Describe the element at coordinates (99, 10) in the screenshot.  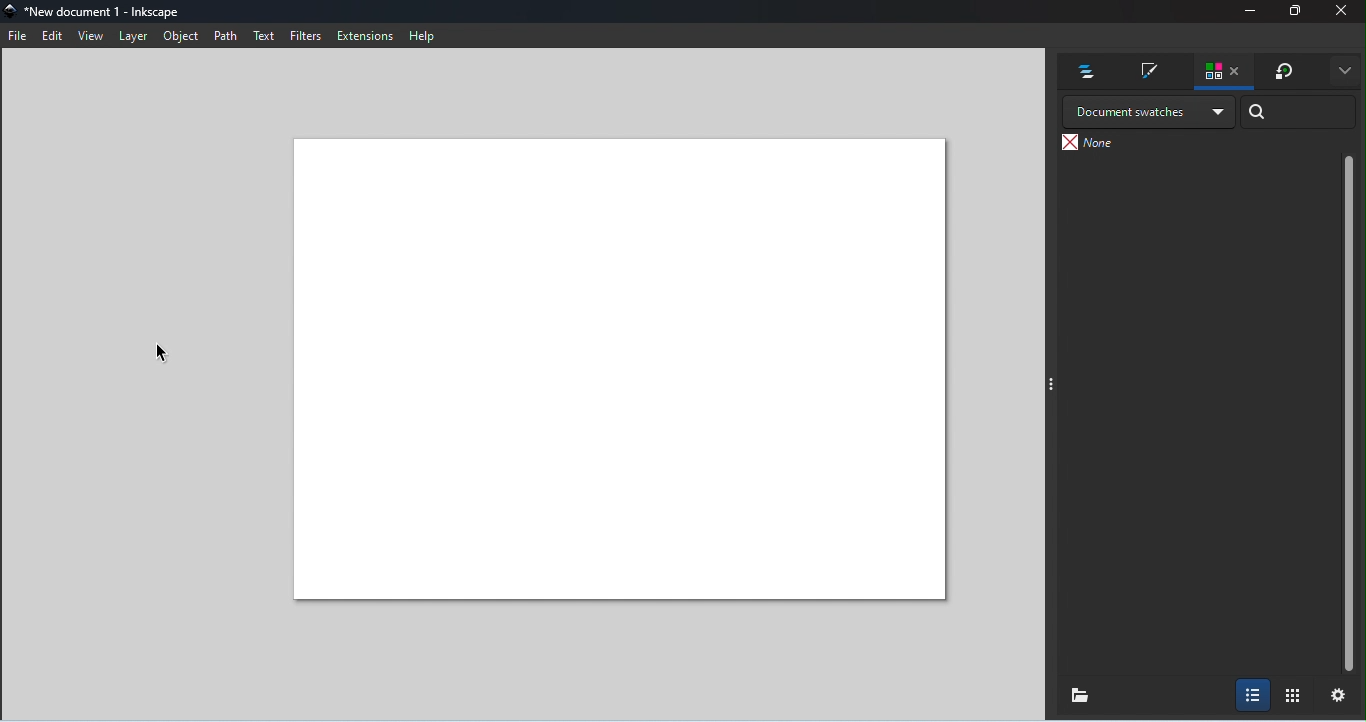
I see `File name` at that location.